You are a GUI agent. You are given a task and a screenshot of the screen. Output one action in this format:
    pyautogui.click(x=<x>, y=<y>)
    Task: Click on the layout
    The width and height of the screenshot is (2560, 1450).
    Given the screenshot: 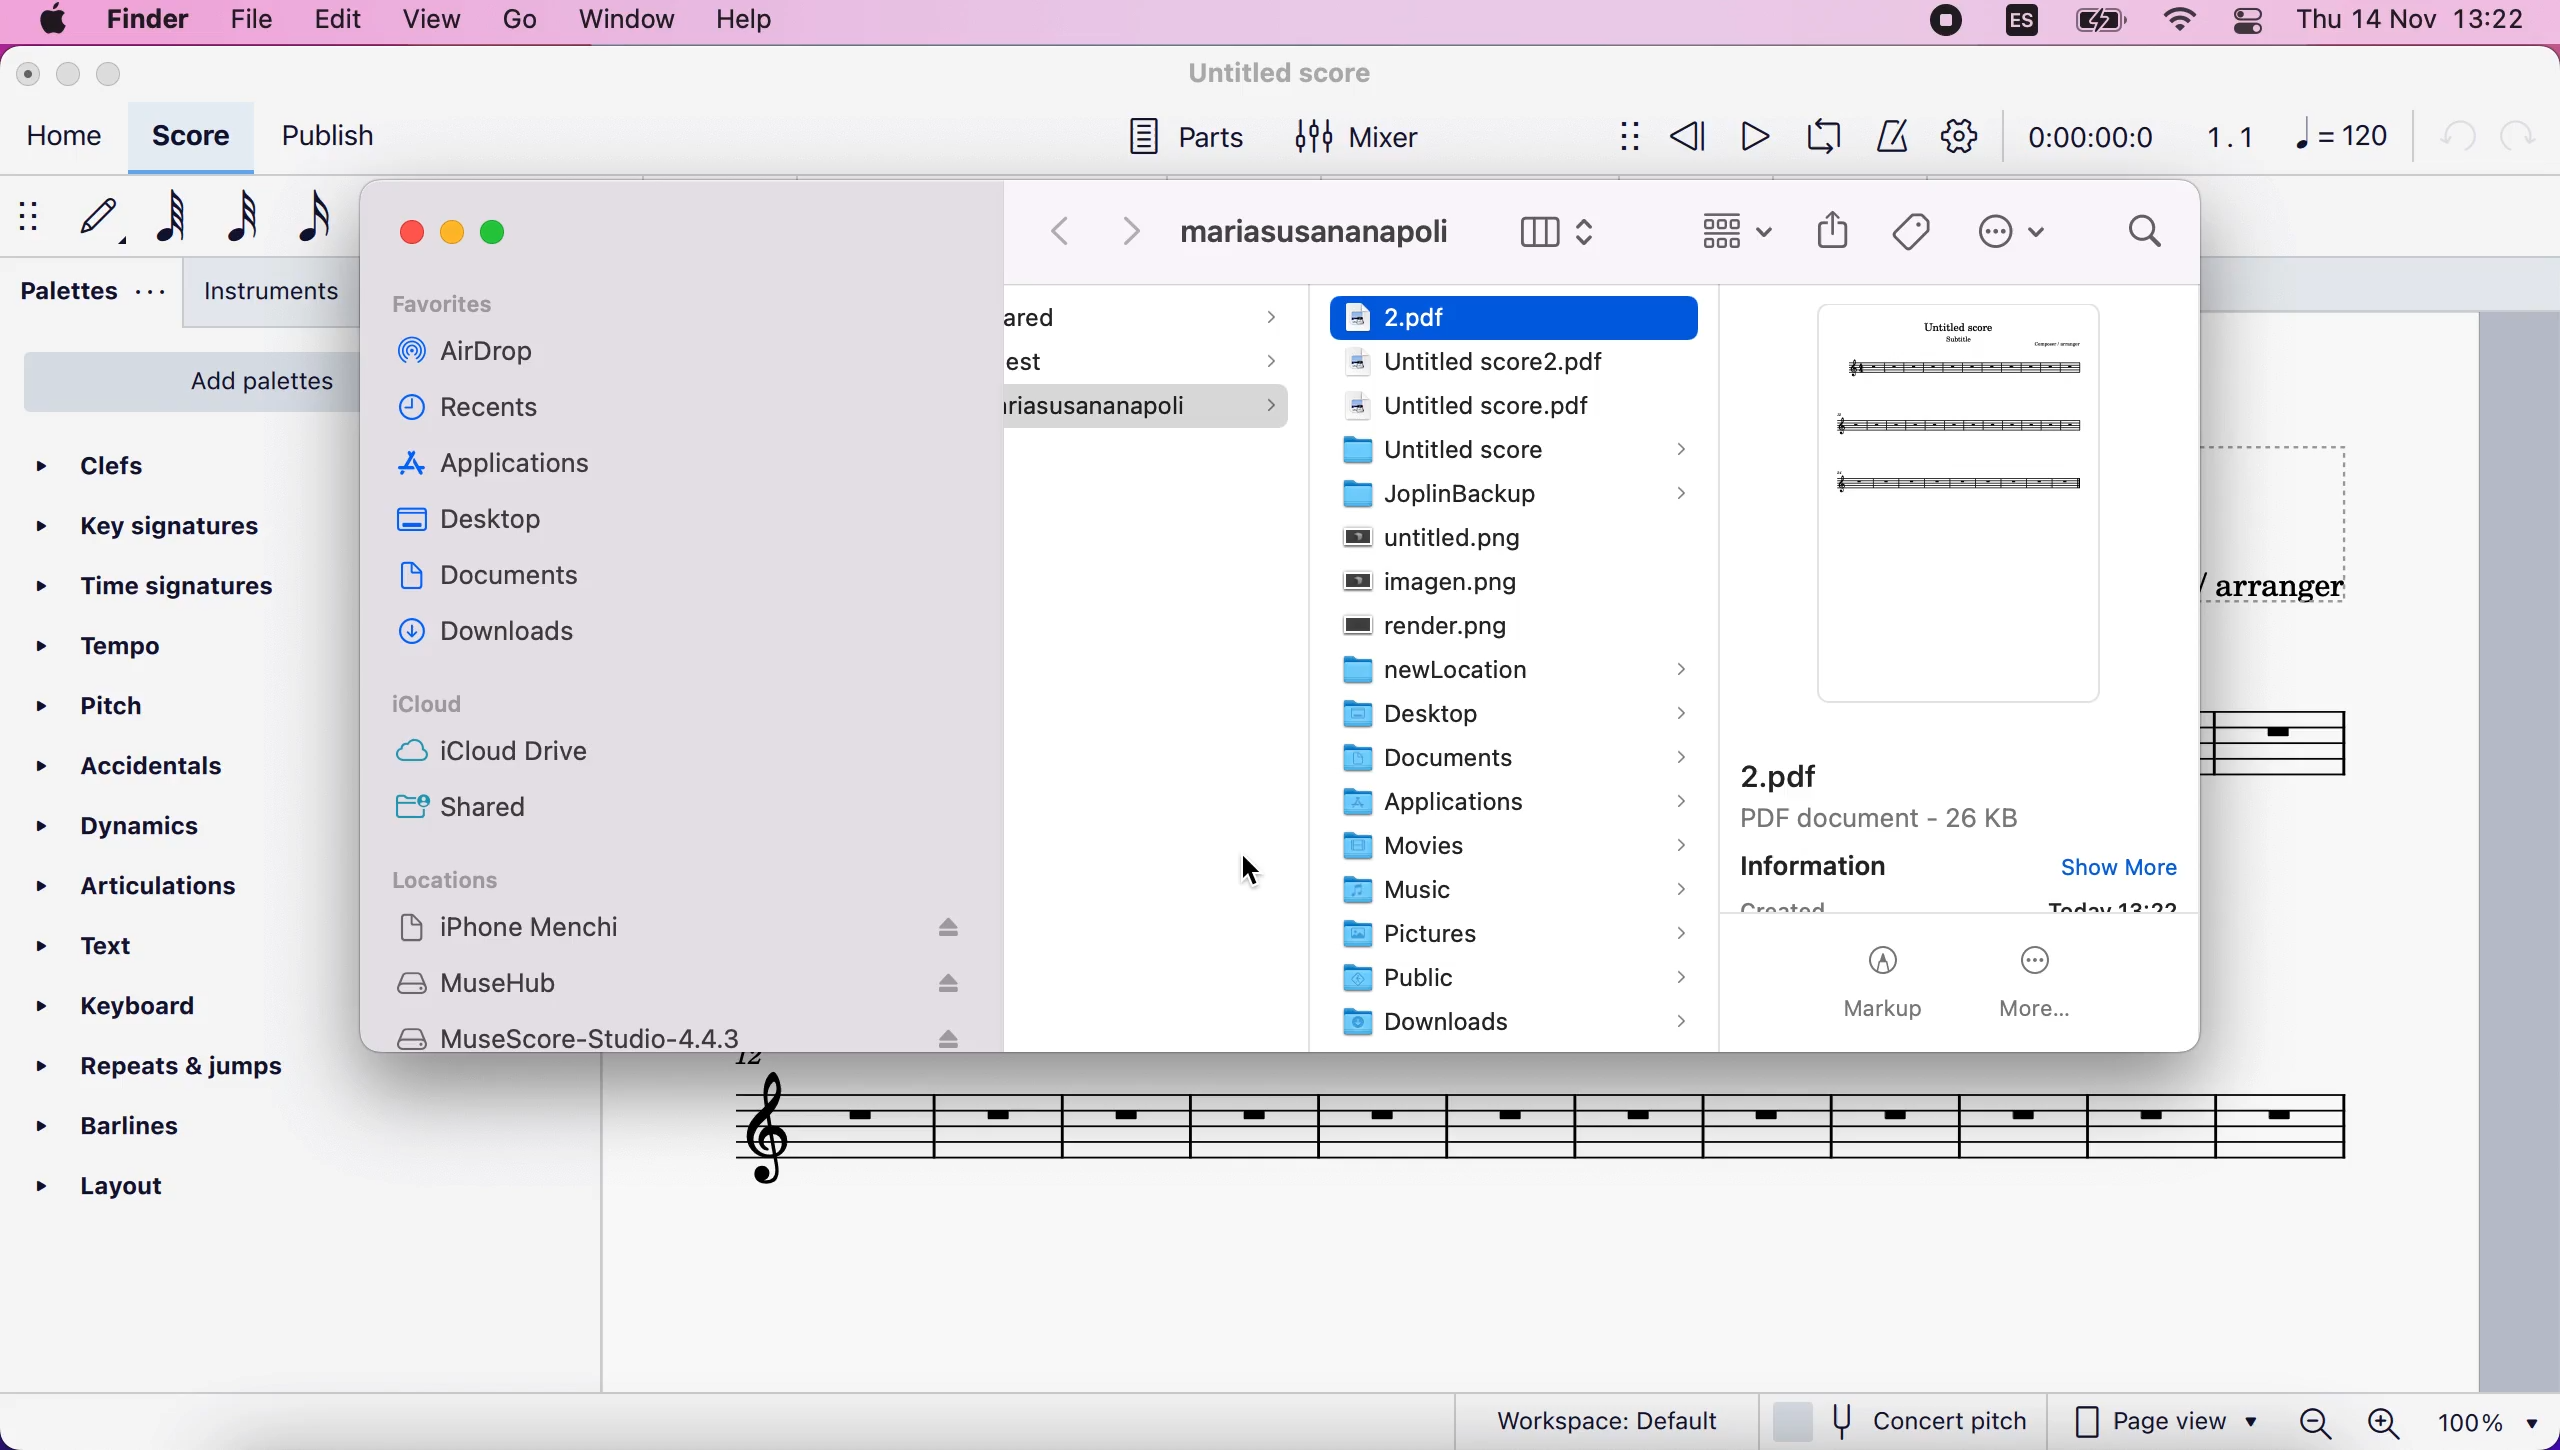 What is the action you would take?
    pyautogui.click(x=137, y=1189)
    